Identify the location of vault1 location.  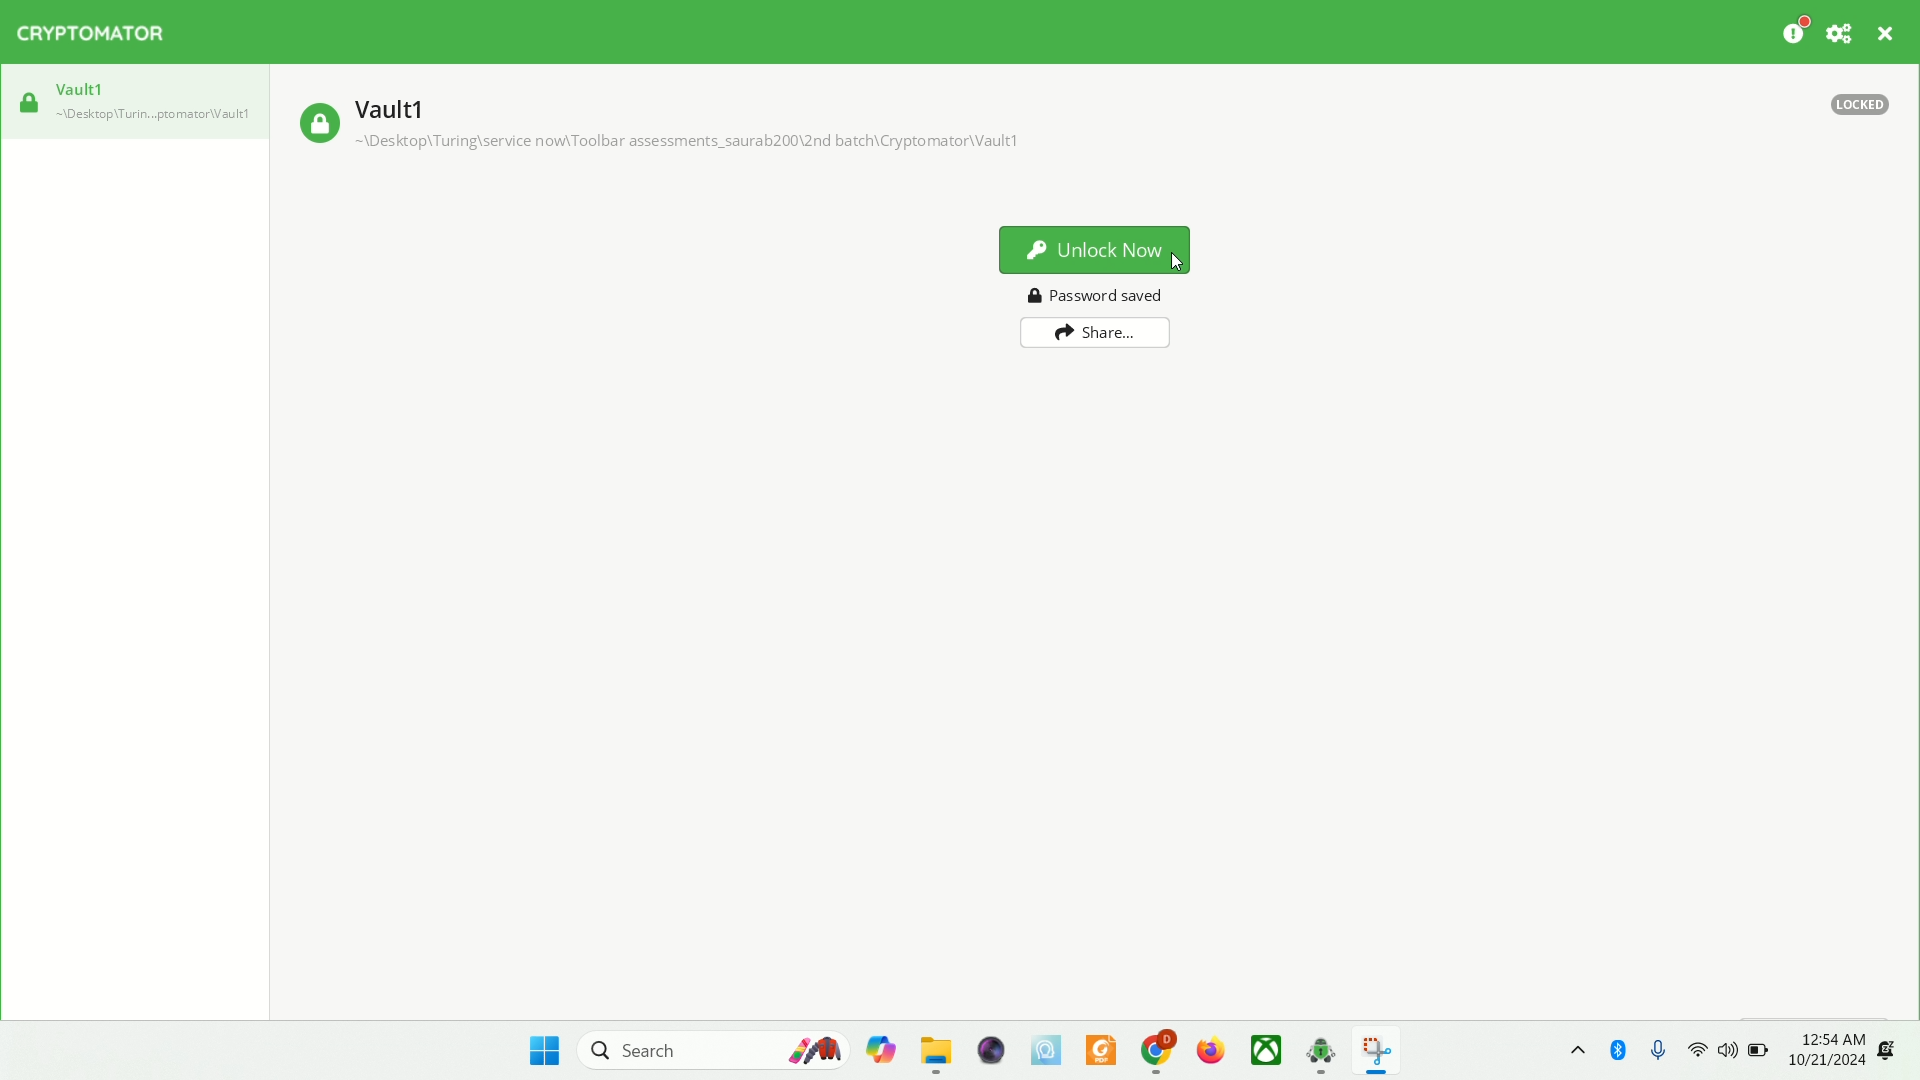
(689, 145).